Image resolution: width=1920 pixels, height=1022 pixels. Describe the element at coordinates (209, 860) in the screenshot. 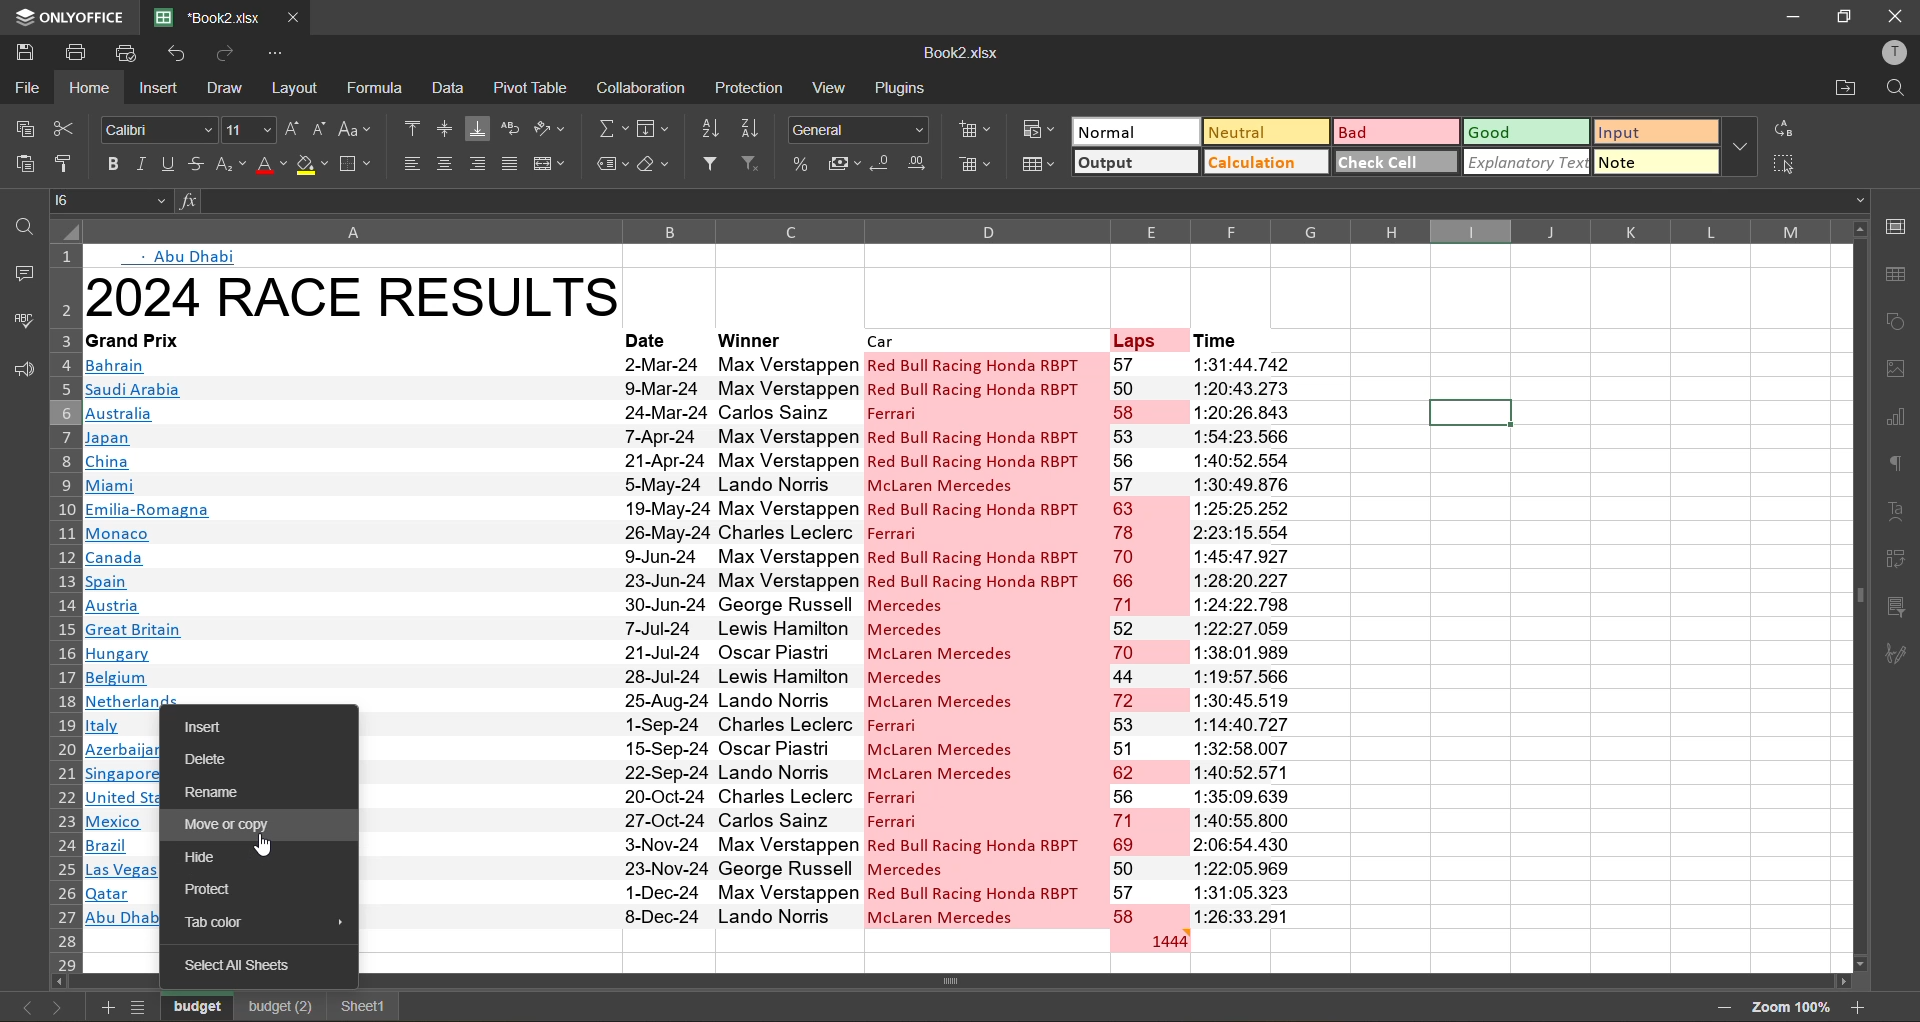

I see `hide` at that location.